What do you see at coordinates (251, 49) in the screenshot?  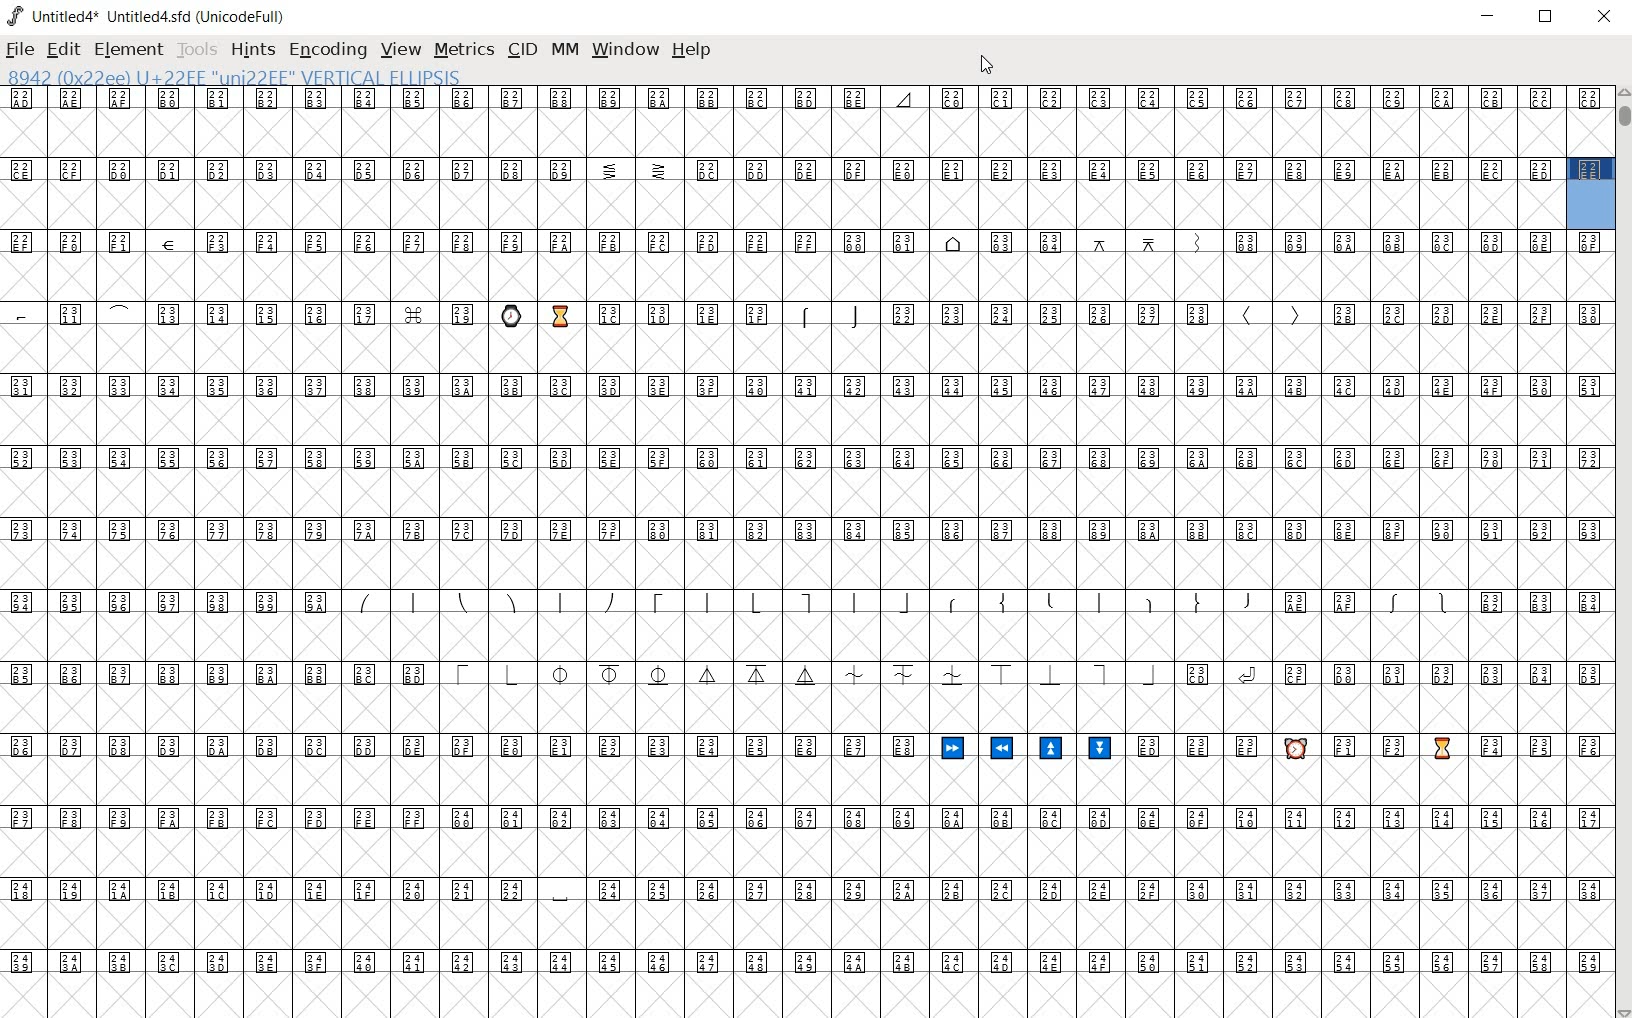 I see `HINTS` at bounding box center [251, 49].